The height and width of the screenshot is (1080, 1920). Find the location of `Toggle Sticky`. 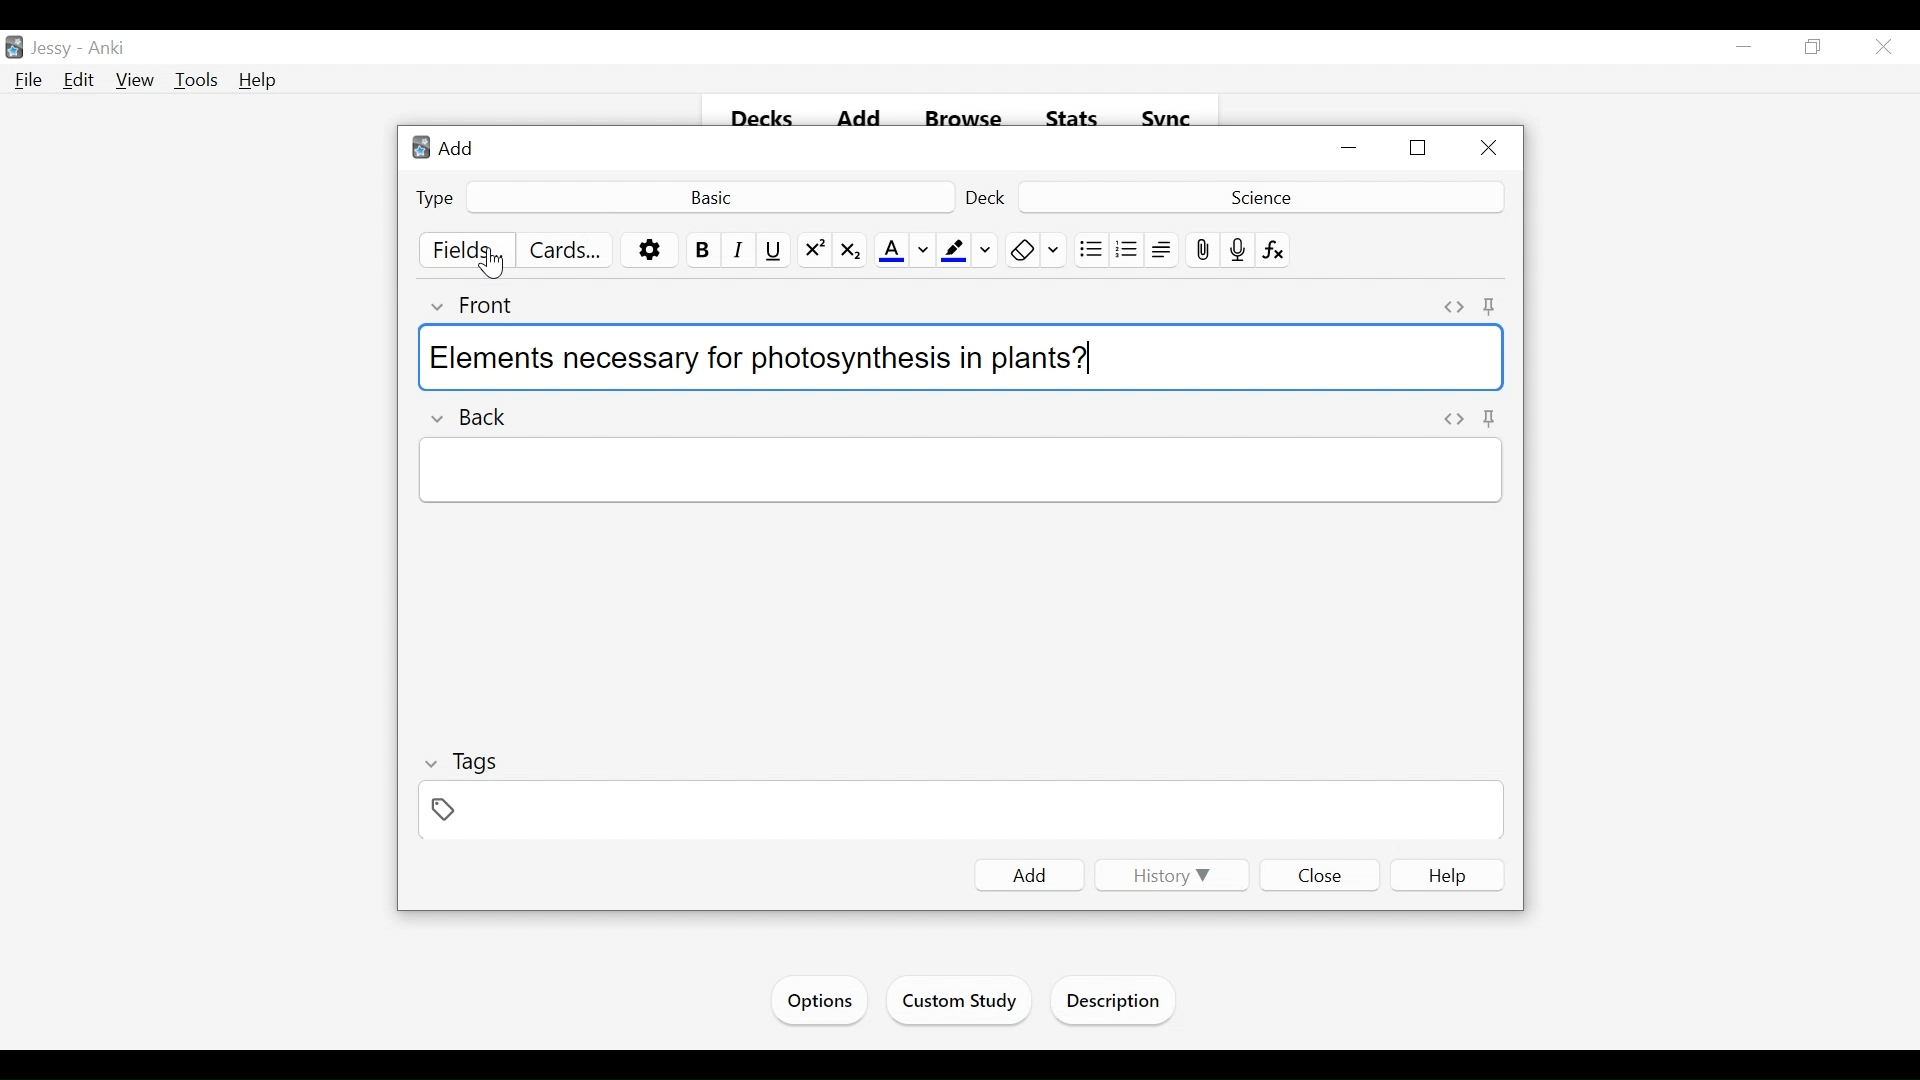

Toggle Sticky is located at coordinates (1490, 306).